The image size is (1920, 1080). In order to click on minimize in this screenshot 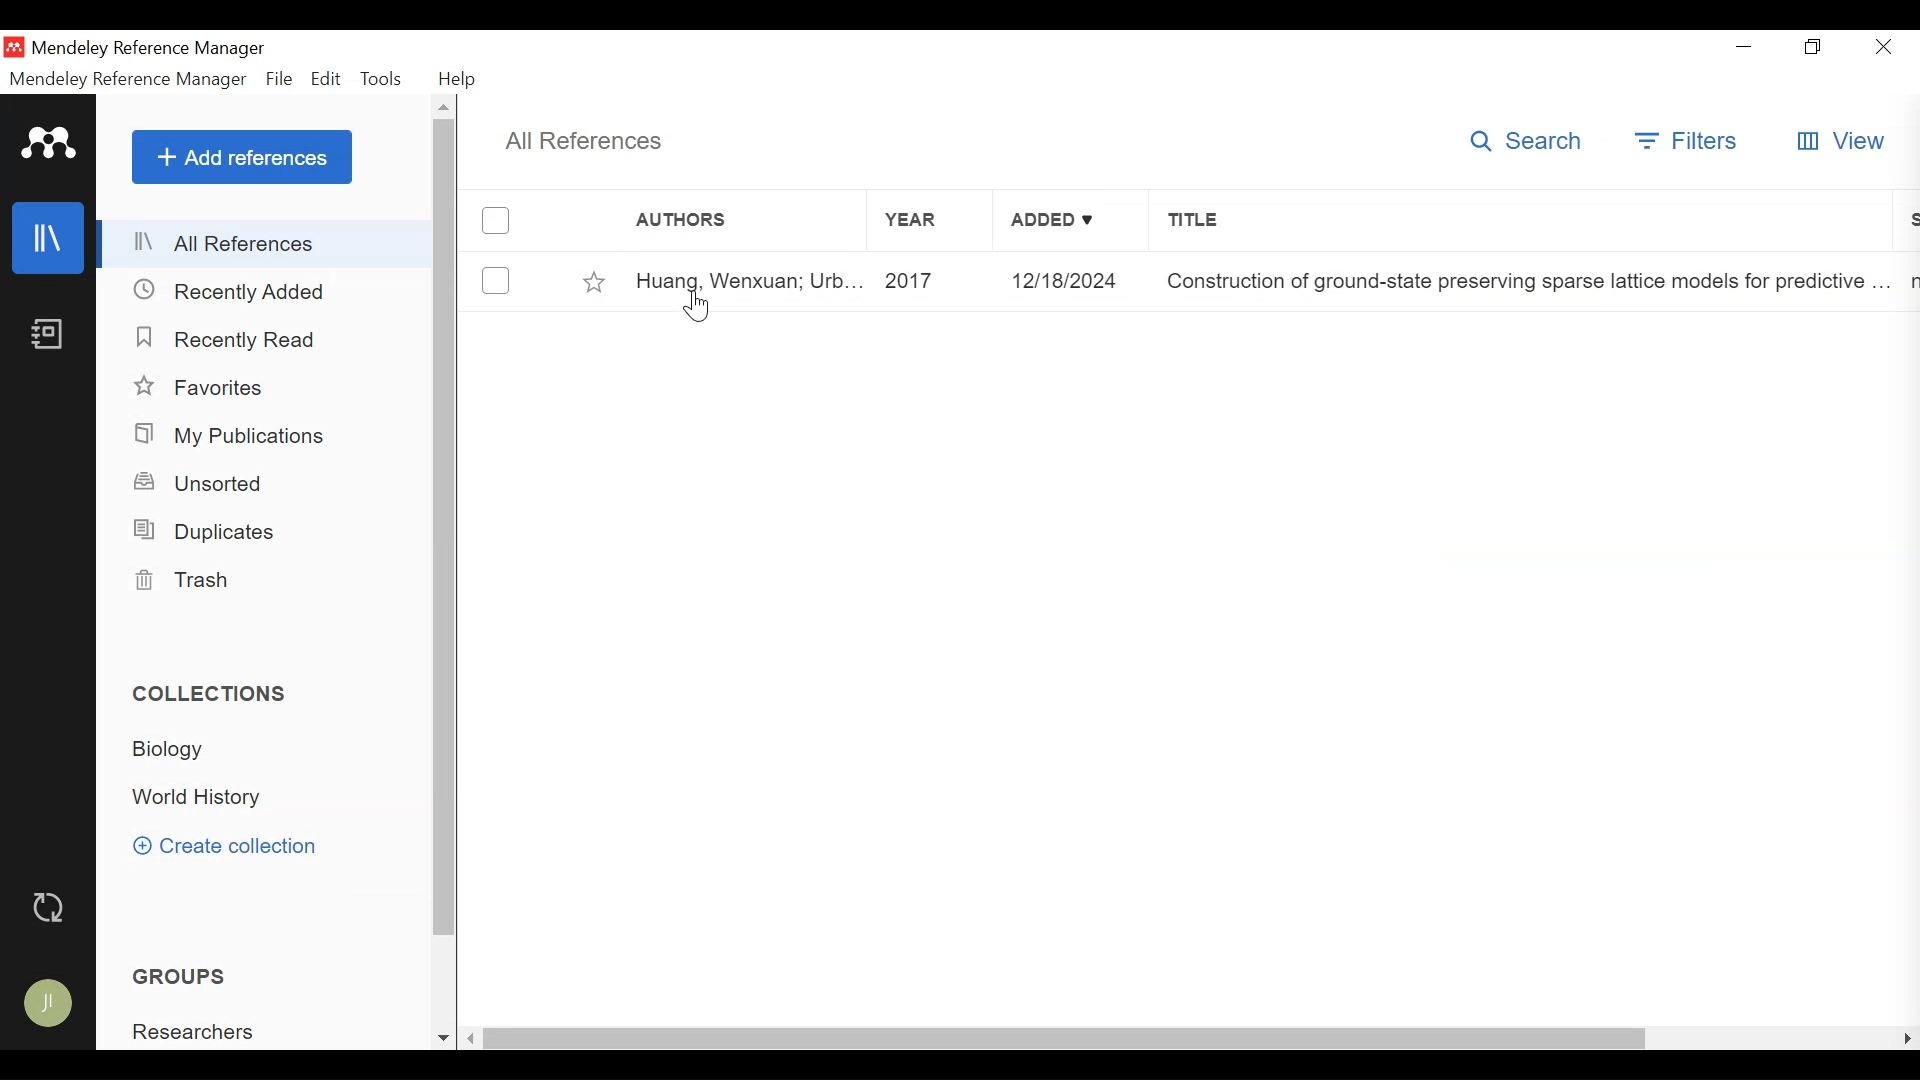, I will do `click(1744, 47)`.